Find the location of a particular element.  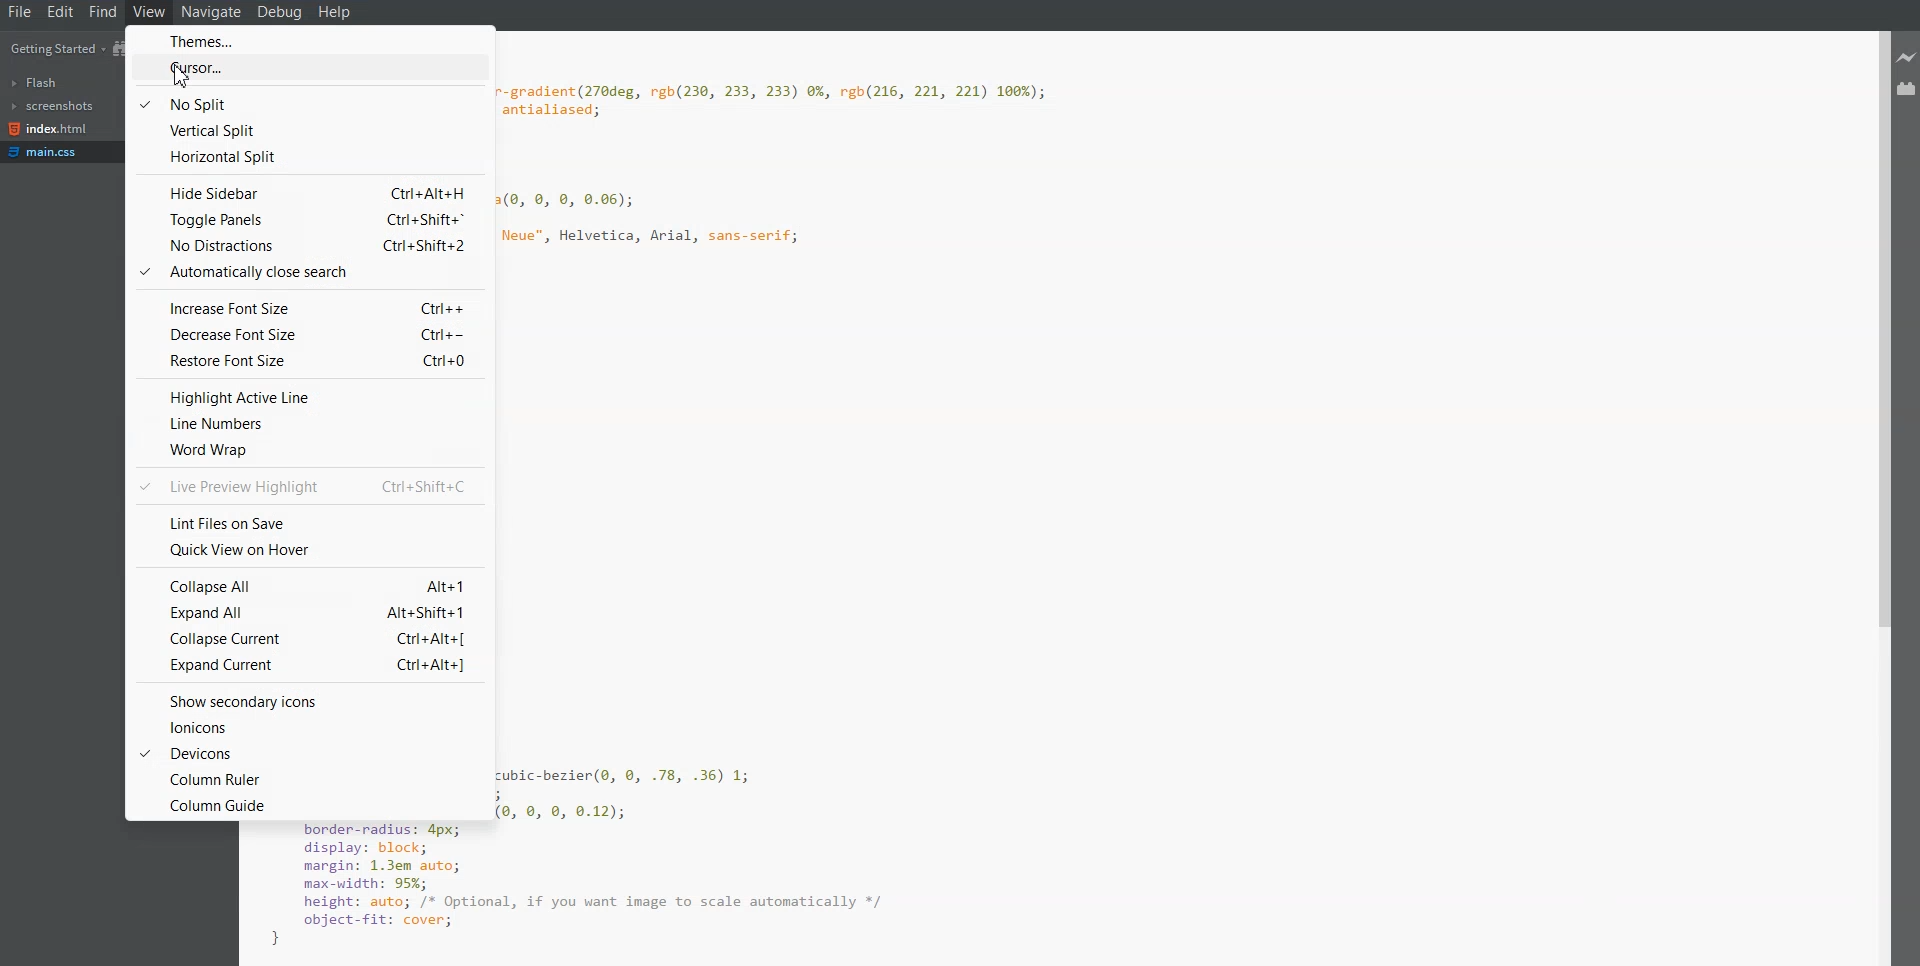

Expand All is located at coordinates (307, 612).